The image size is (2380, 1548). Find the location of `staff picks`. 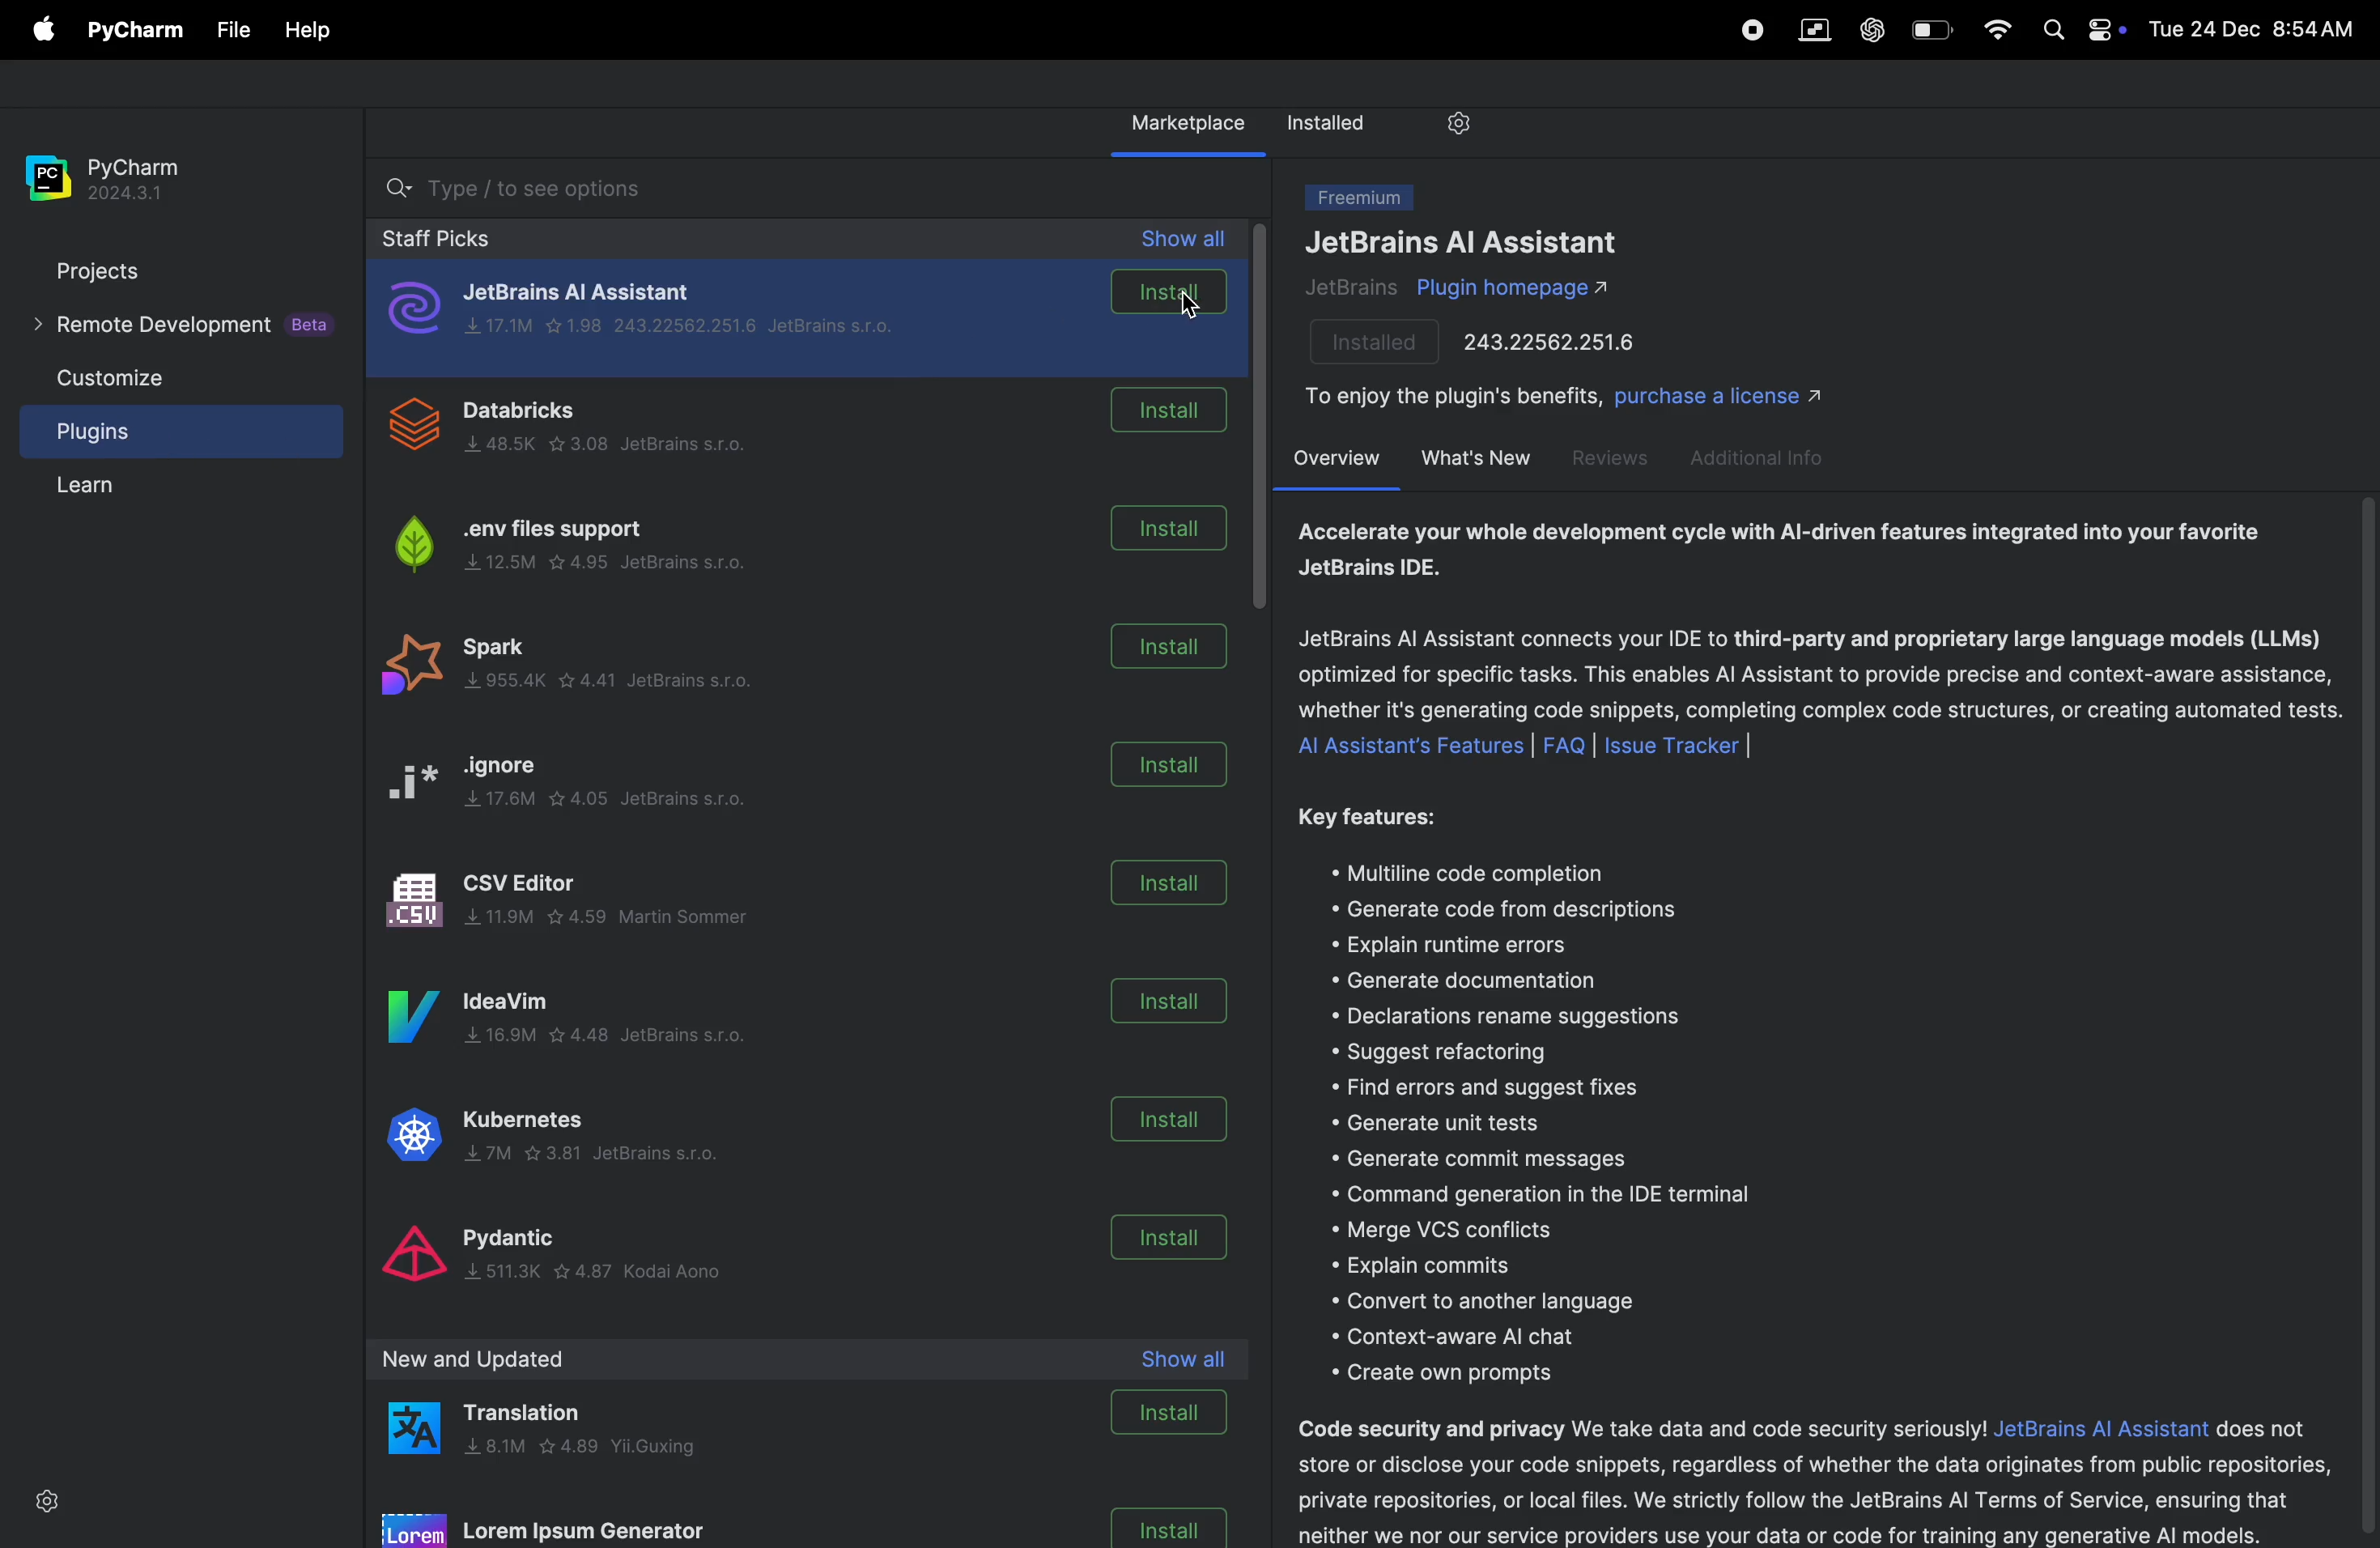

staff picks is located at coordinates (439, 239).